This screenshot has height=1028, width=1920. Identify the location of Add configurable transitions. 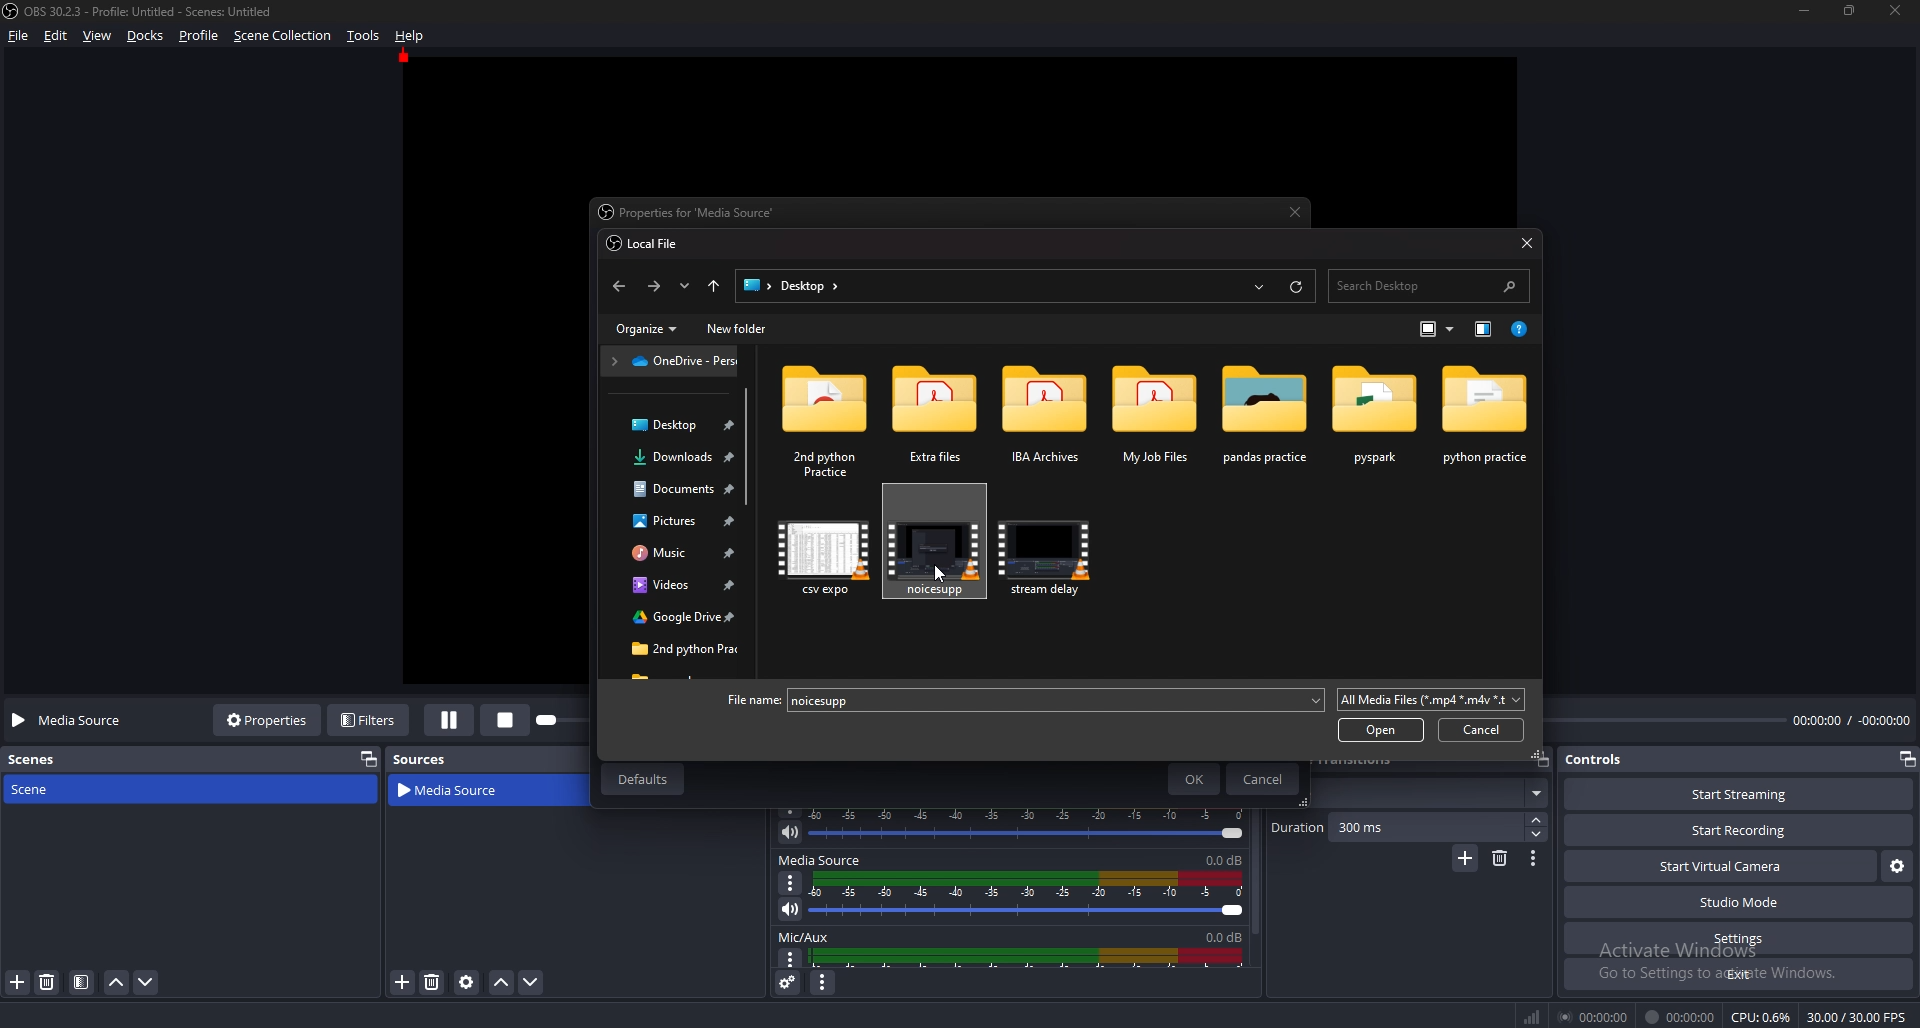
(1466, 859).